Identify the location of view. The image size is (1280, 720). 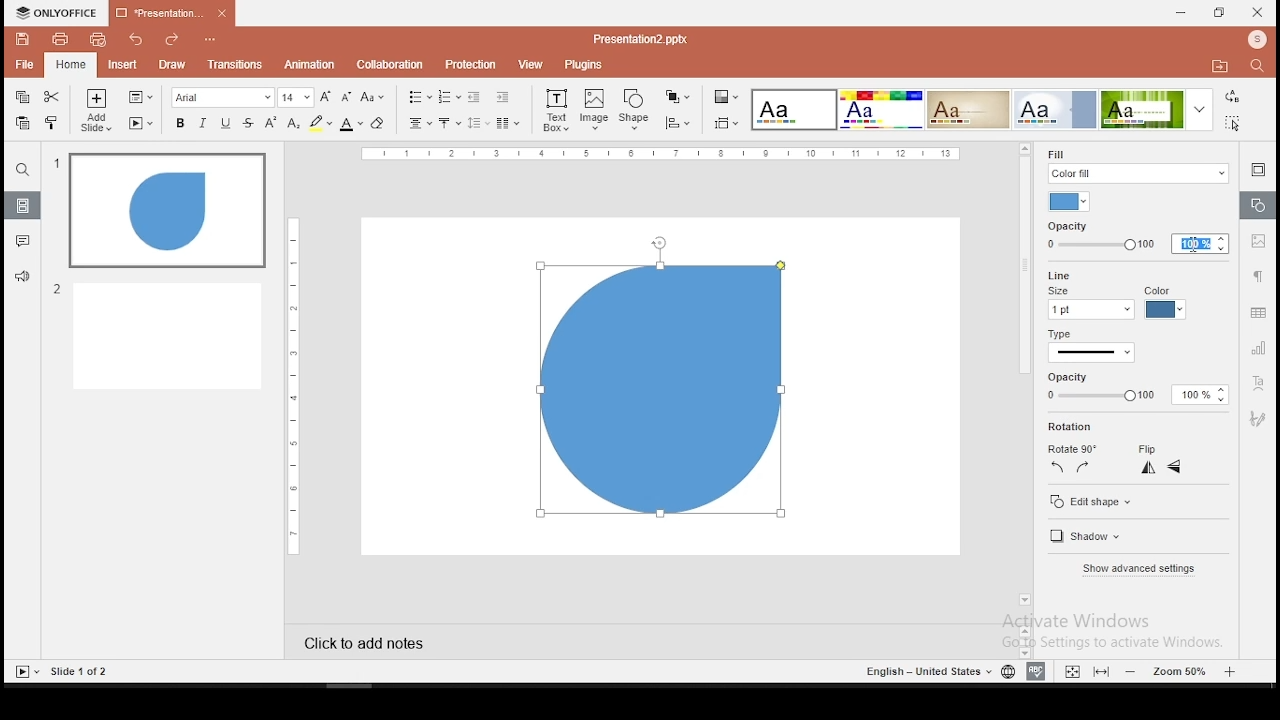
(530, 64).